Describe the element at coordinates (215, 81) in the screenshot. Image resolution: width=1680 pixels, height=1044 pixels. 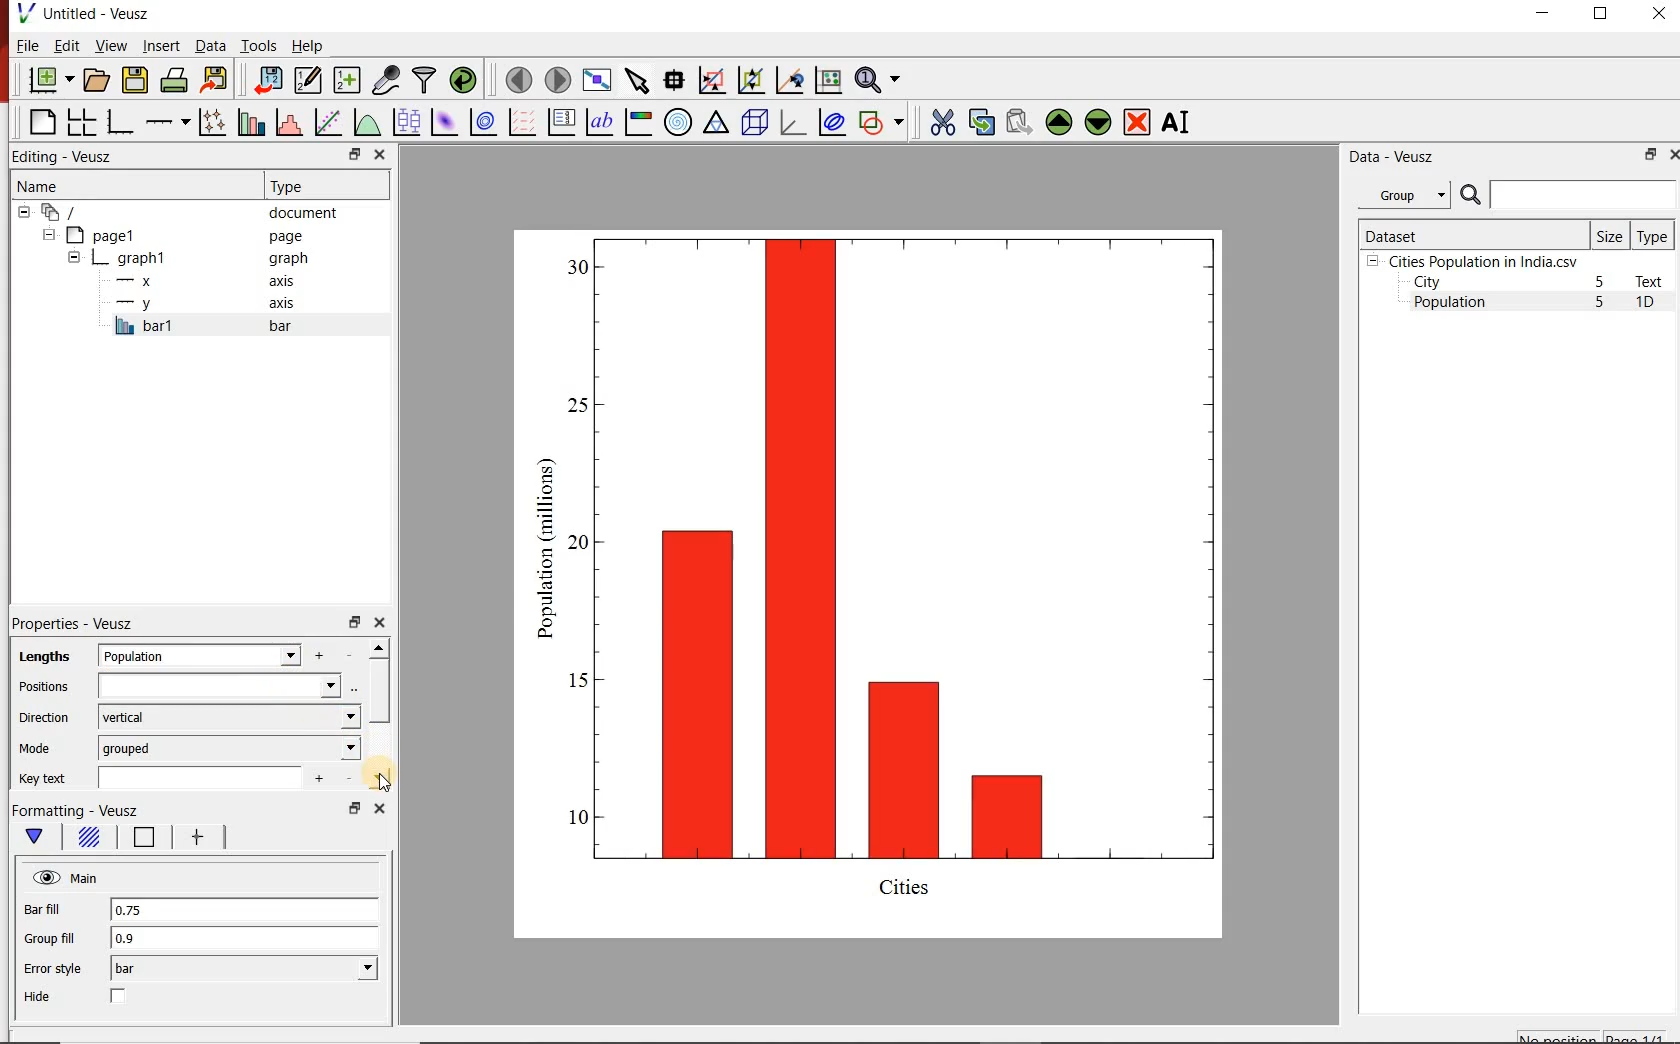
I see `export to graphics format` at that location.